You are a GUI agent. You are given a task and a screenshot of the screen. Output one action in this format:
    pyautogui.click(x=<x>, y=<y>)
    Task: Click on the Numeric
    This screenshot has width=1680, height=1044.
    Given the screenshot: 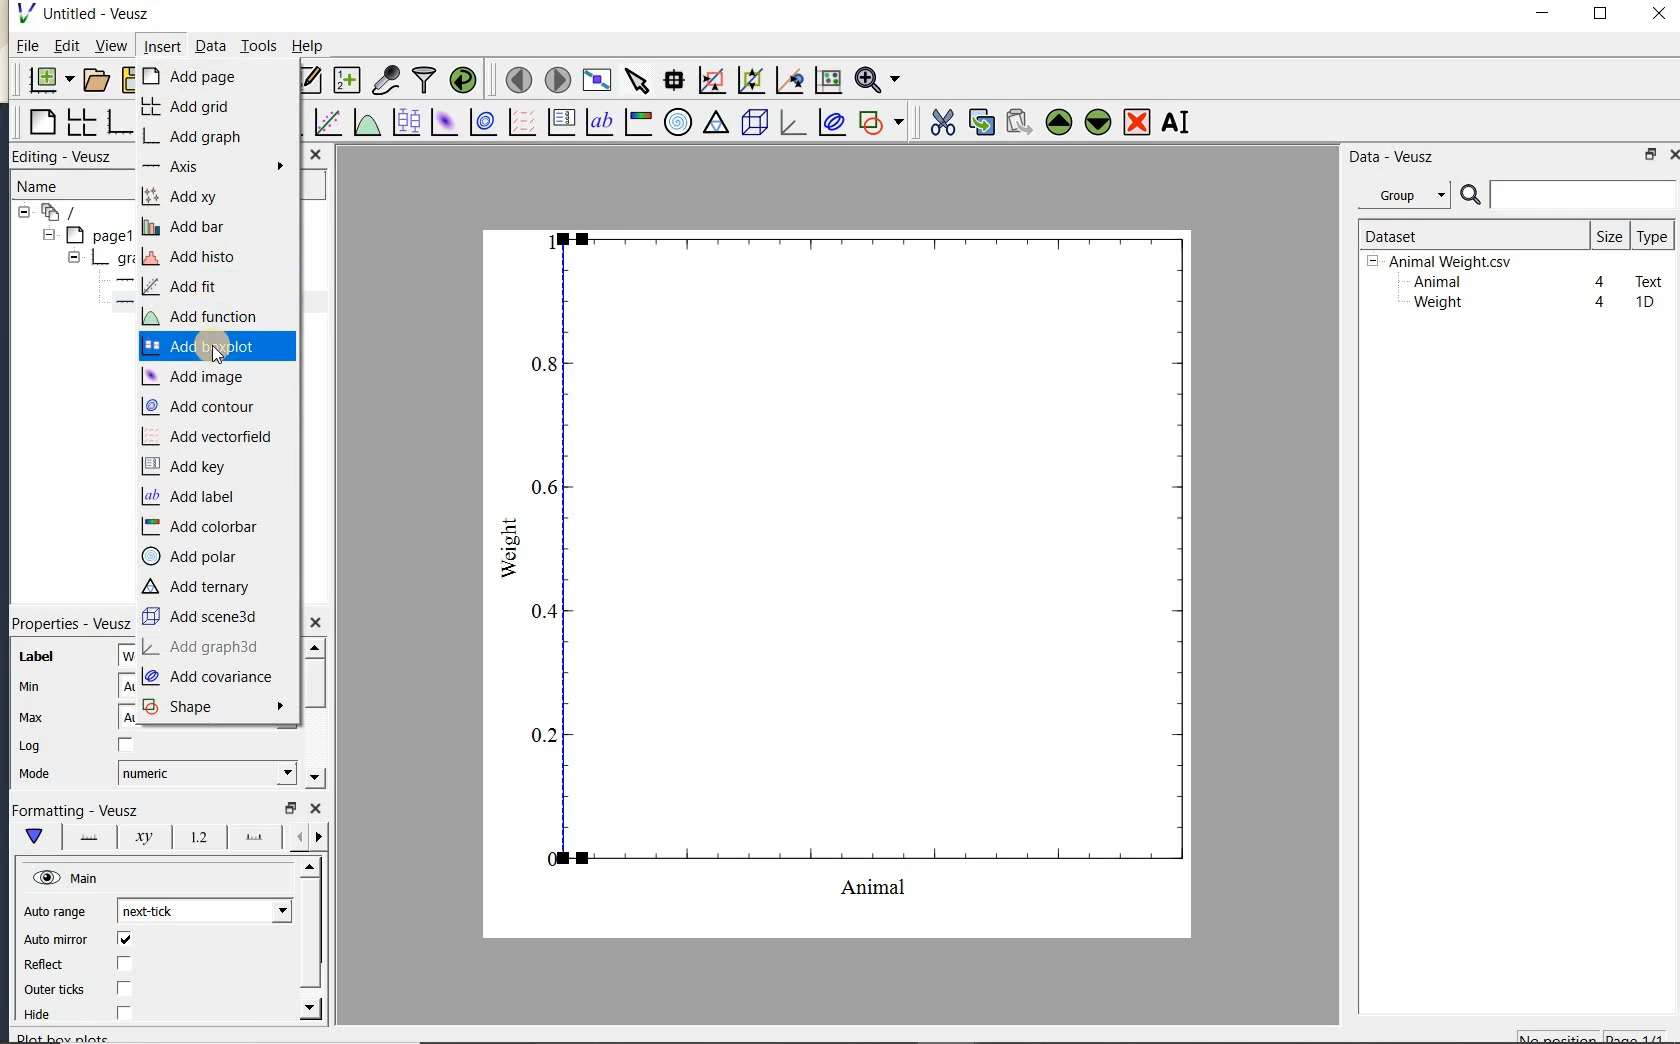 What is the action you would take?
    pyautogui.click(x=206, y=773)
    